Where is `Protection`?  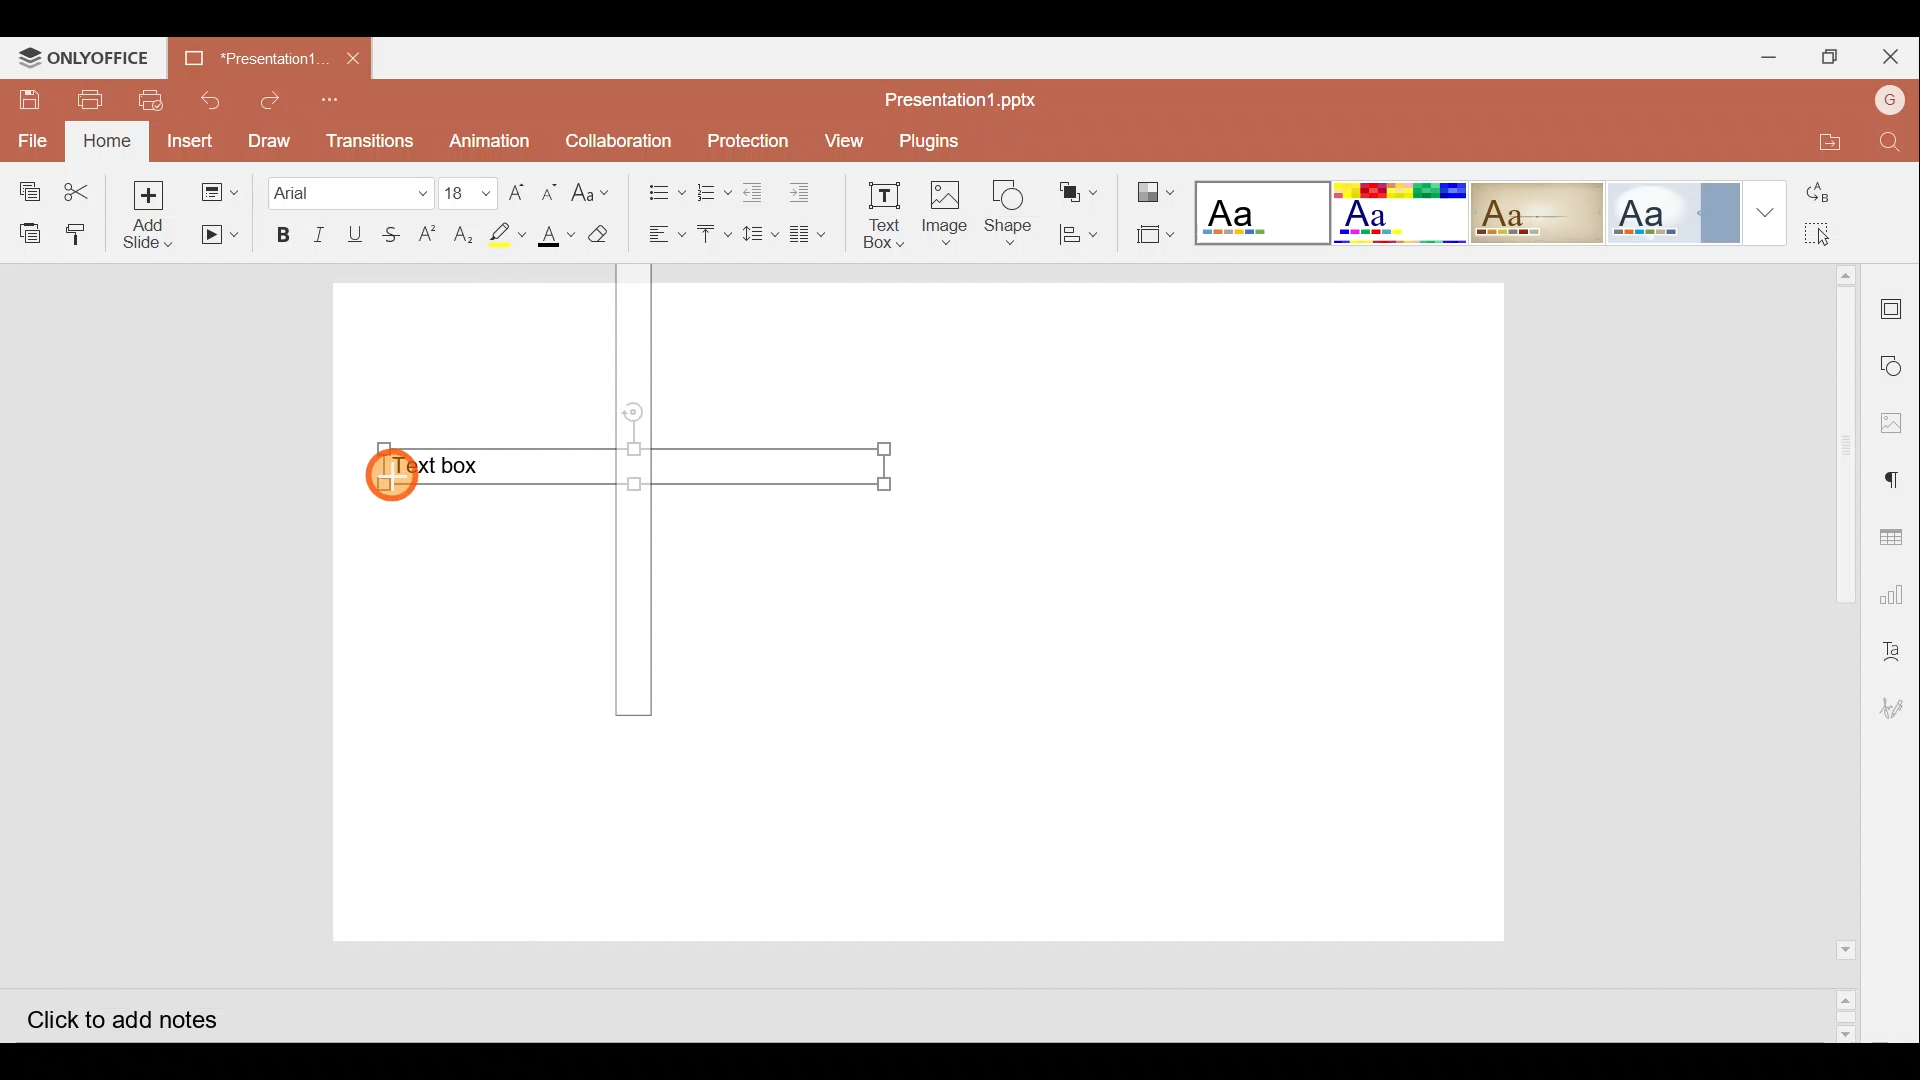 Protection is located at coordinates (747, 142).